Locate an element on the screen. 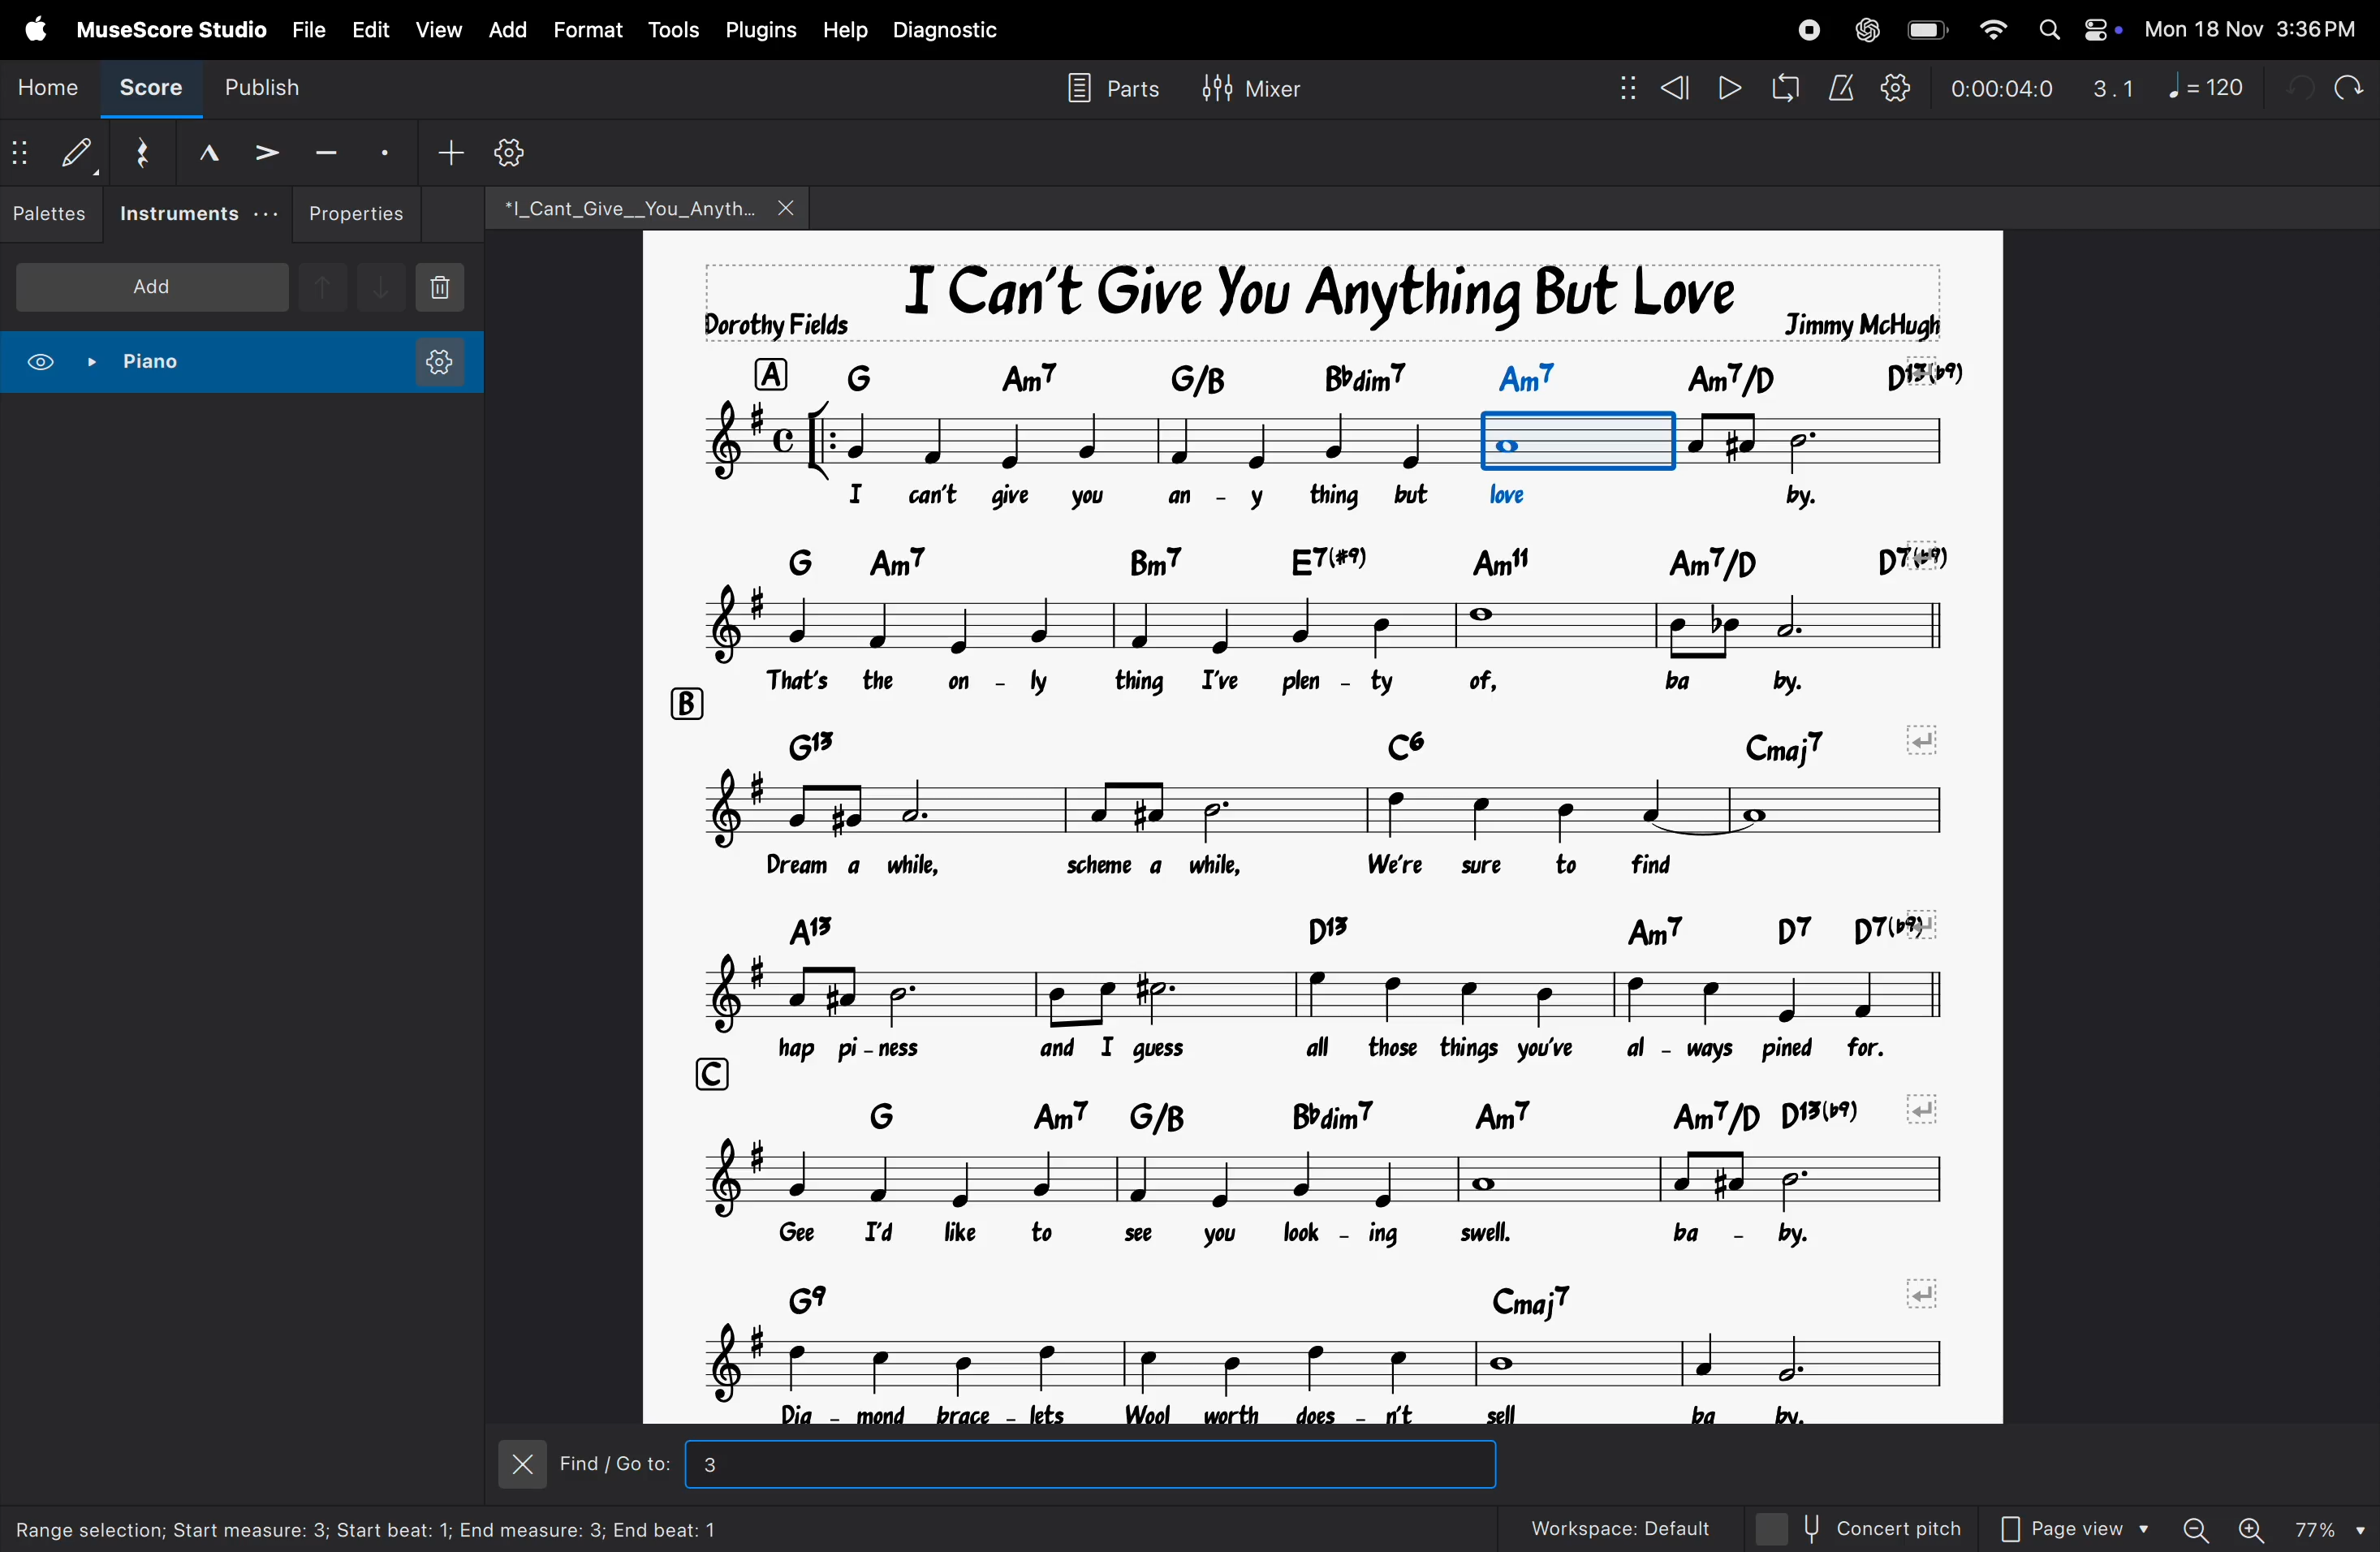 The width and height of the screenshot is (2380, 1552). help is located at coordinates (842, 28).